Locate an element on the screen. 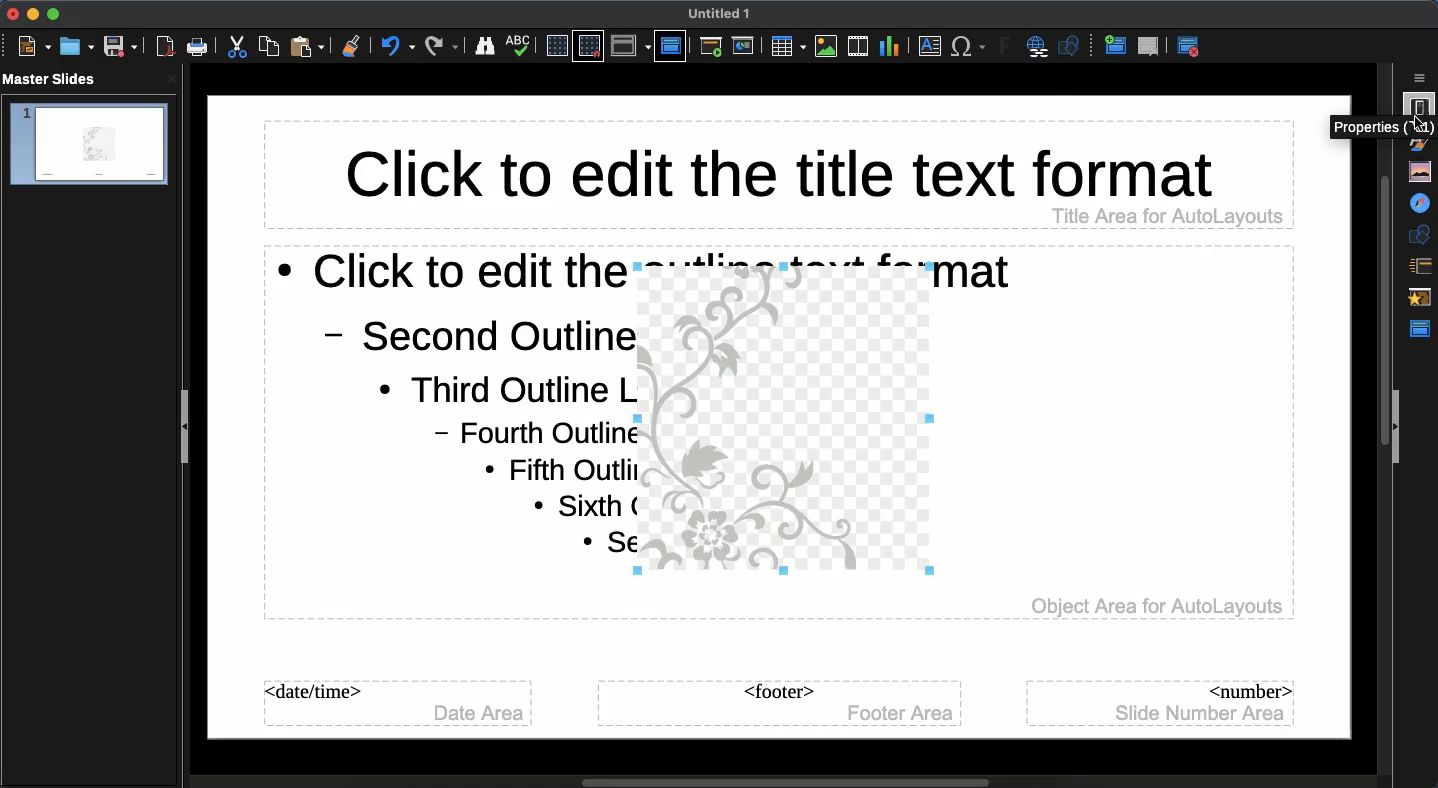 The height and width of the screenshot is (788, 1438). Sidebar settings is located at coordinates (1422, 78).